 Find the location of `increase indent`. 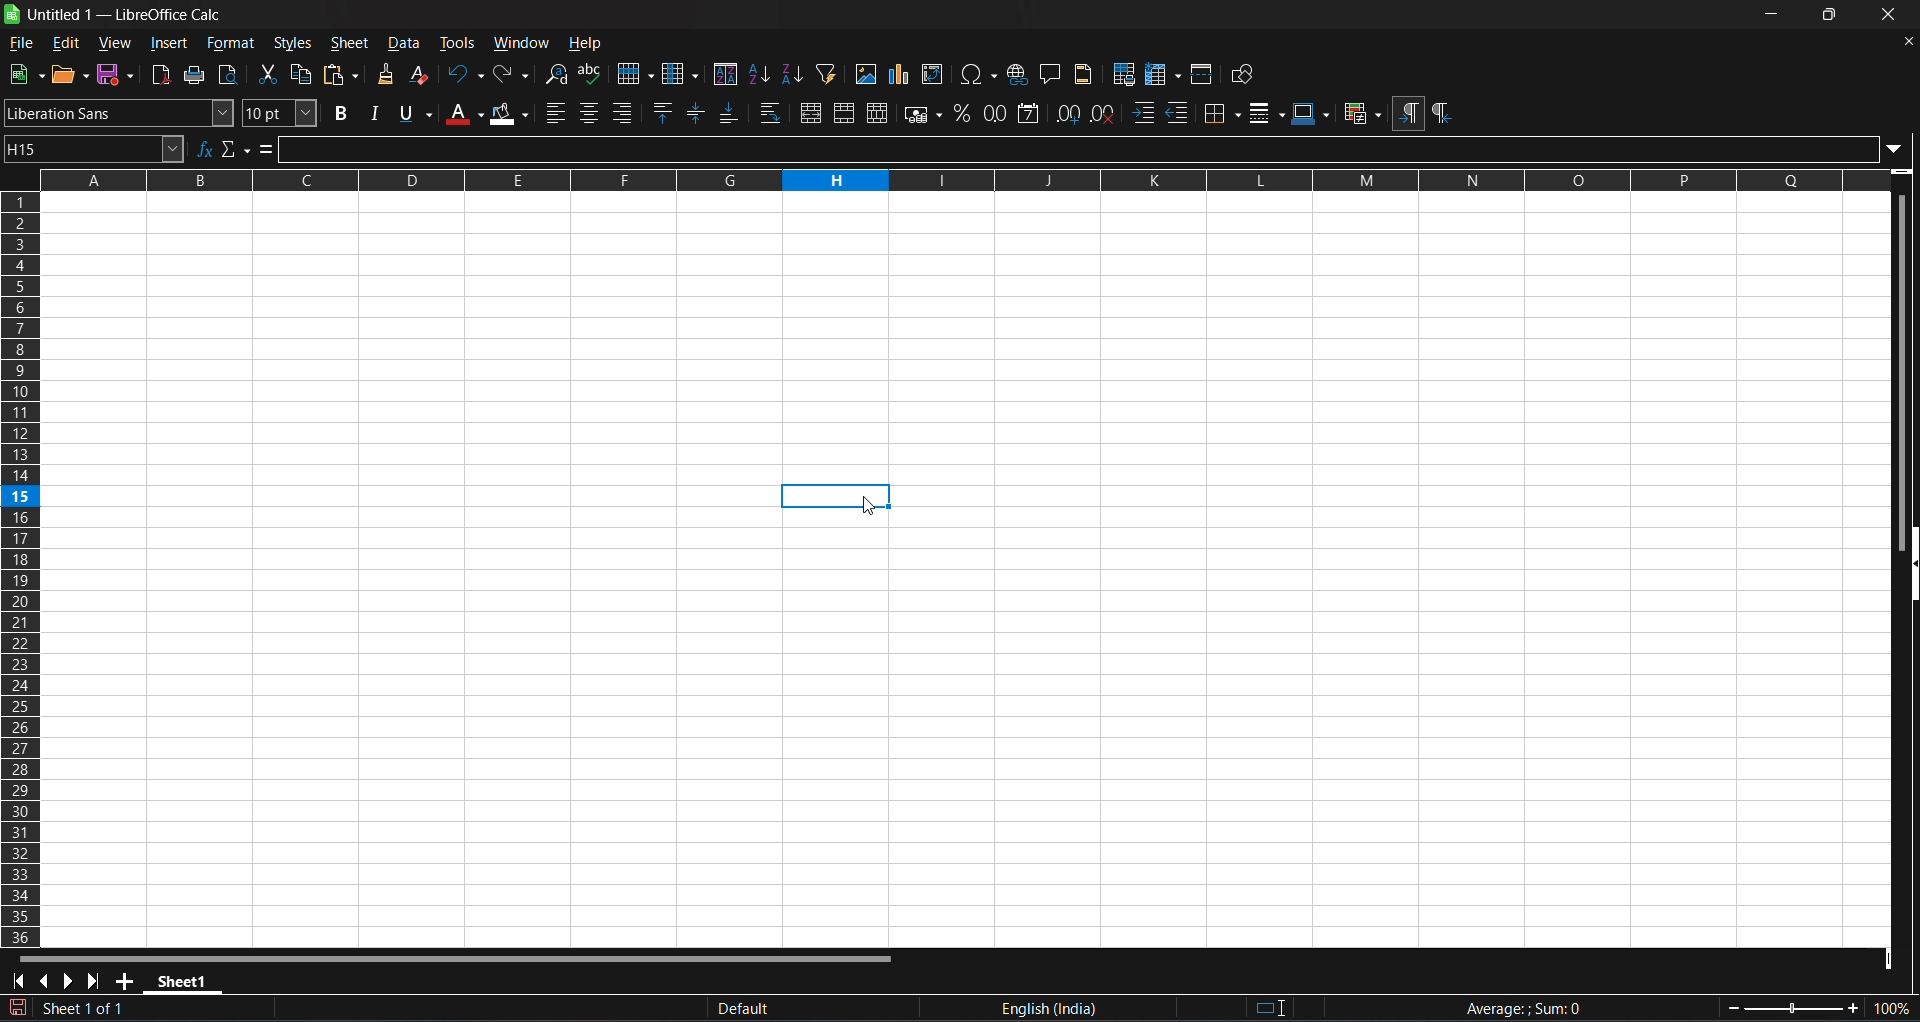

increase indent is located at coordinates (1143, 112).